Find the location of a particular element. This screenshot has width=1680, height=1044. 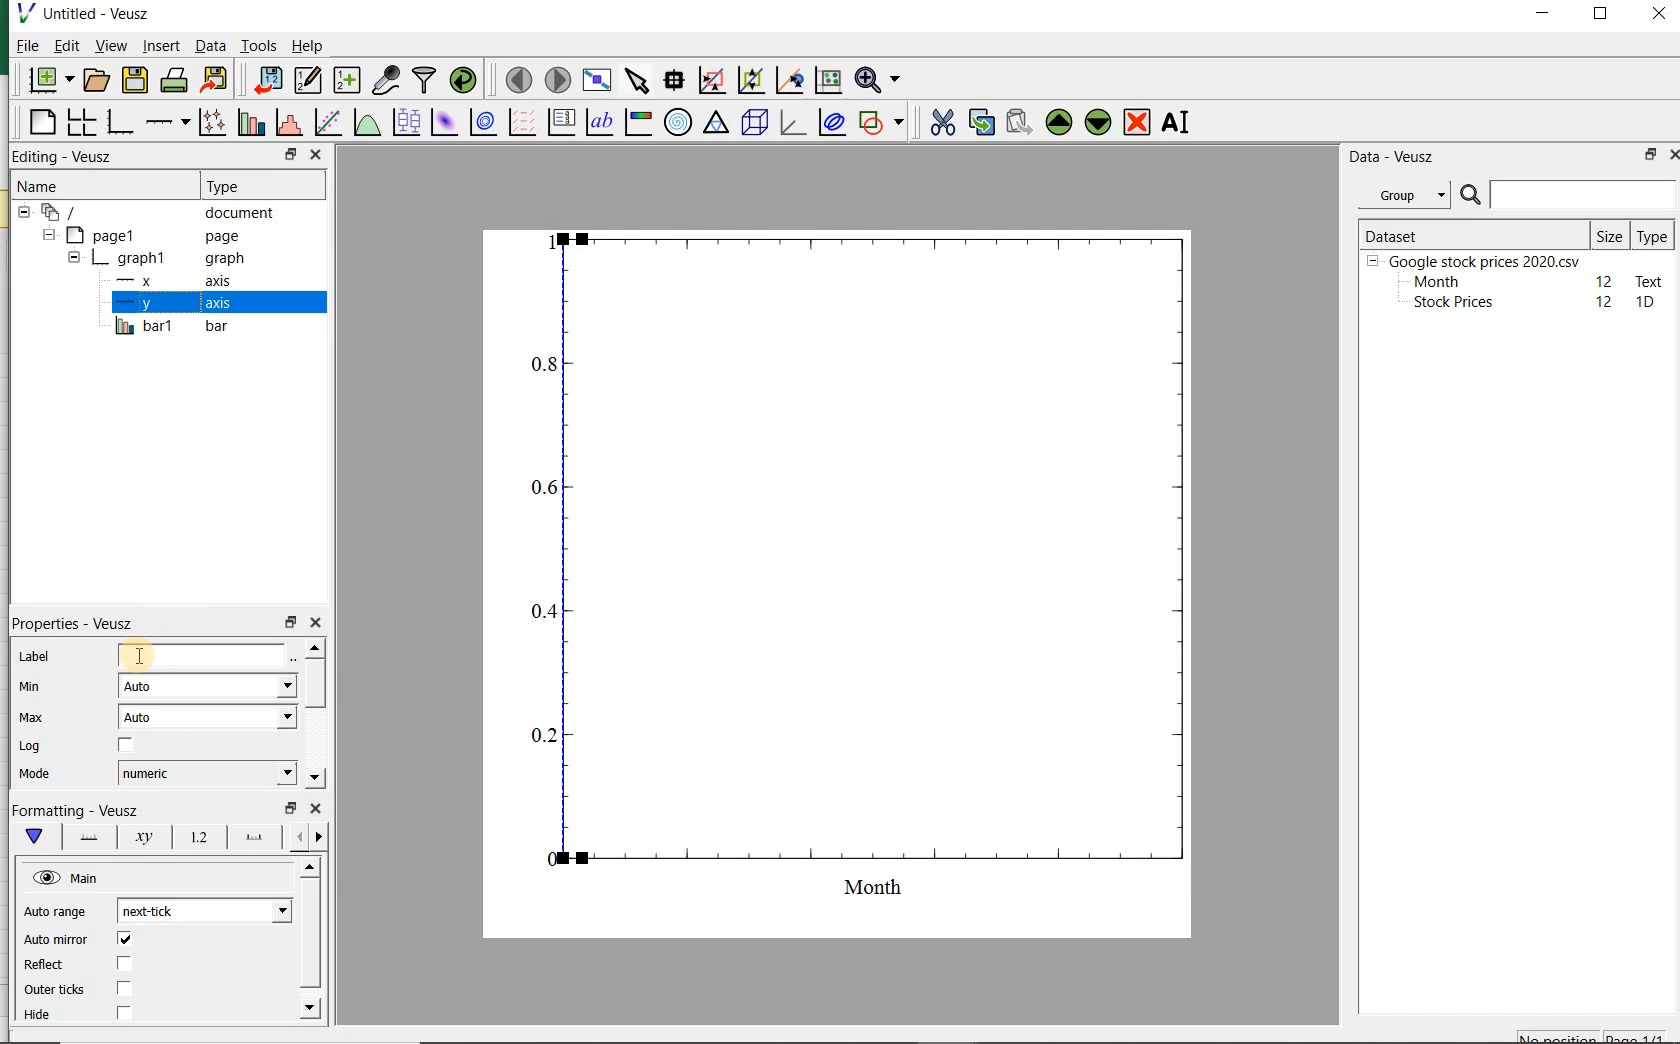

Auto range is located at coordinates (55, 913).